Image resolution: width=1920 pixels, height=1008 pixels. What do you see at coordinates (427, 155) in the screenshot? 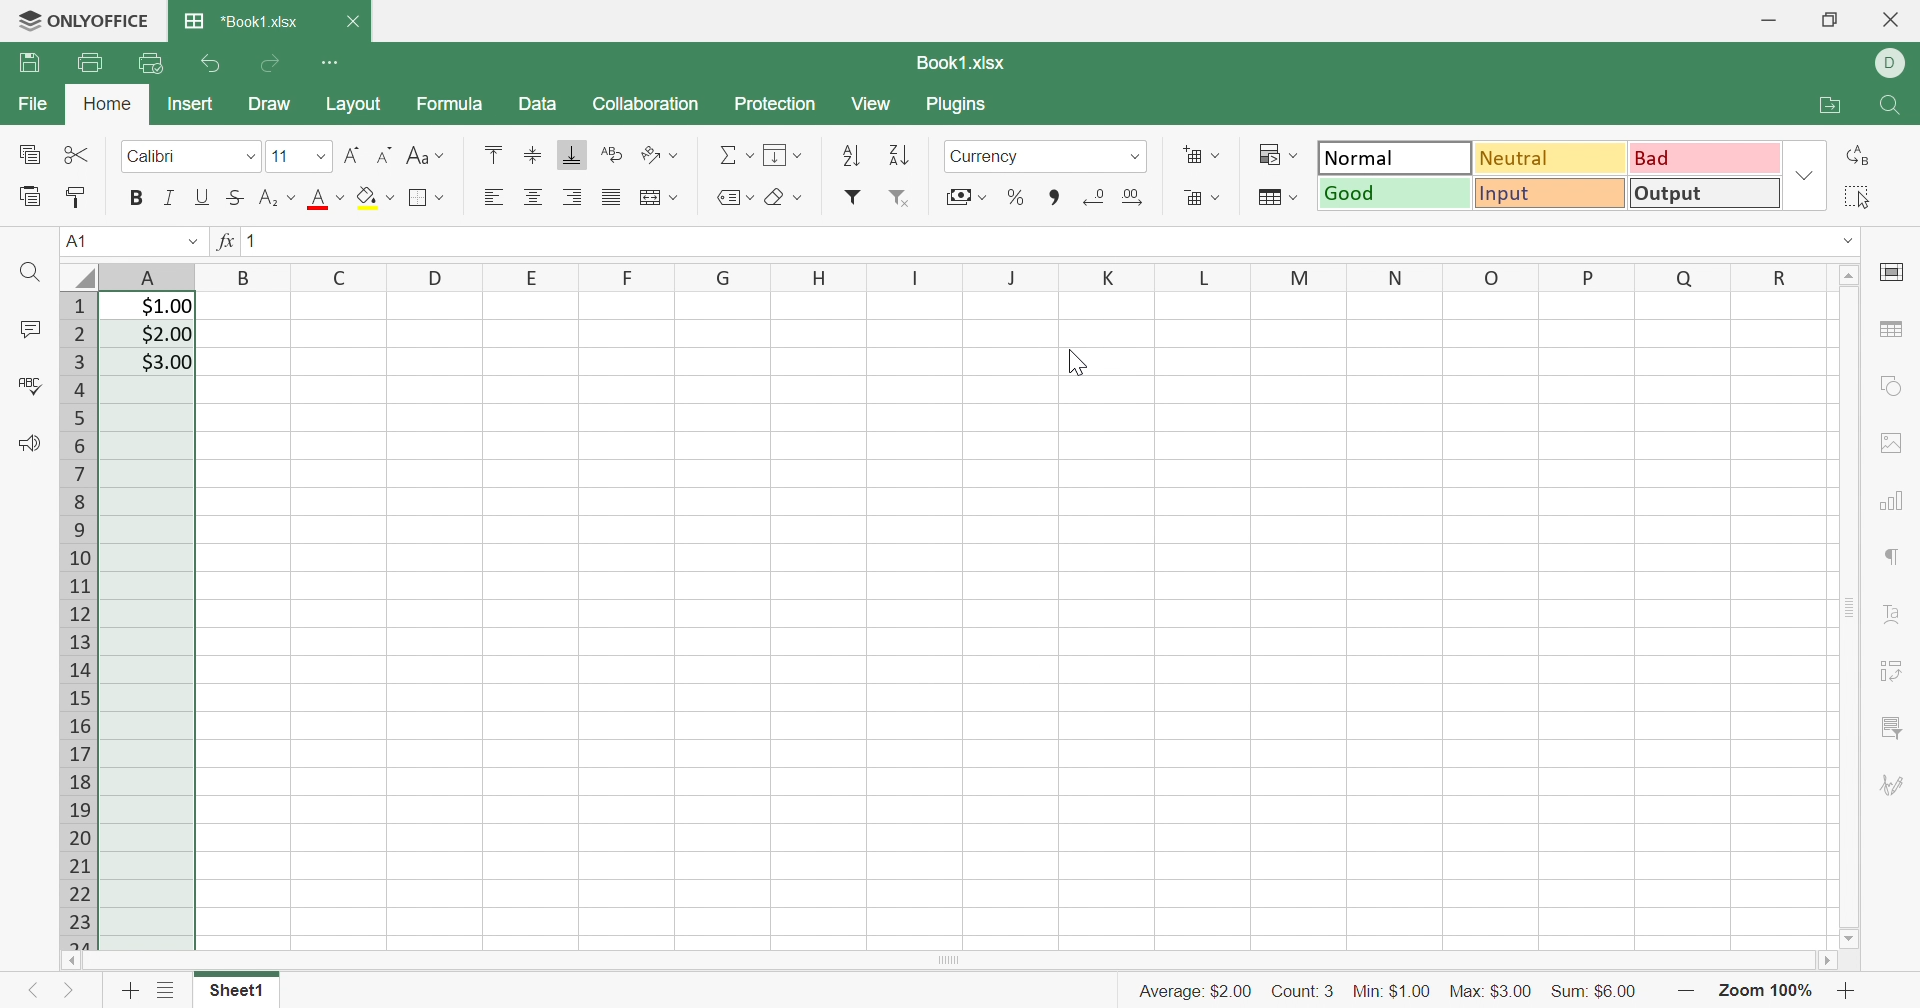
I see `Change case` at bounding box center [427, 155].